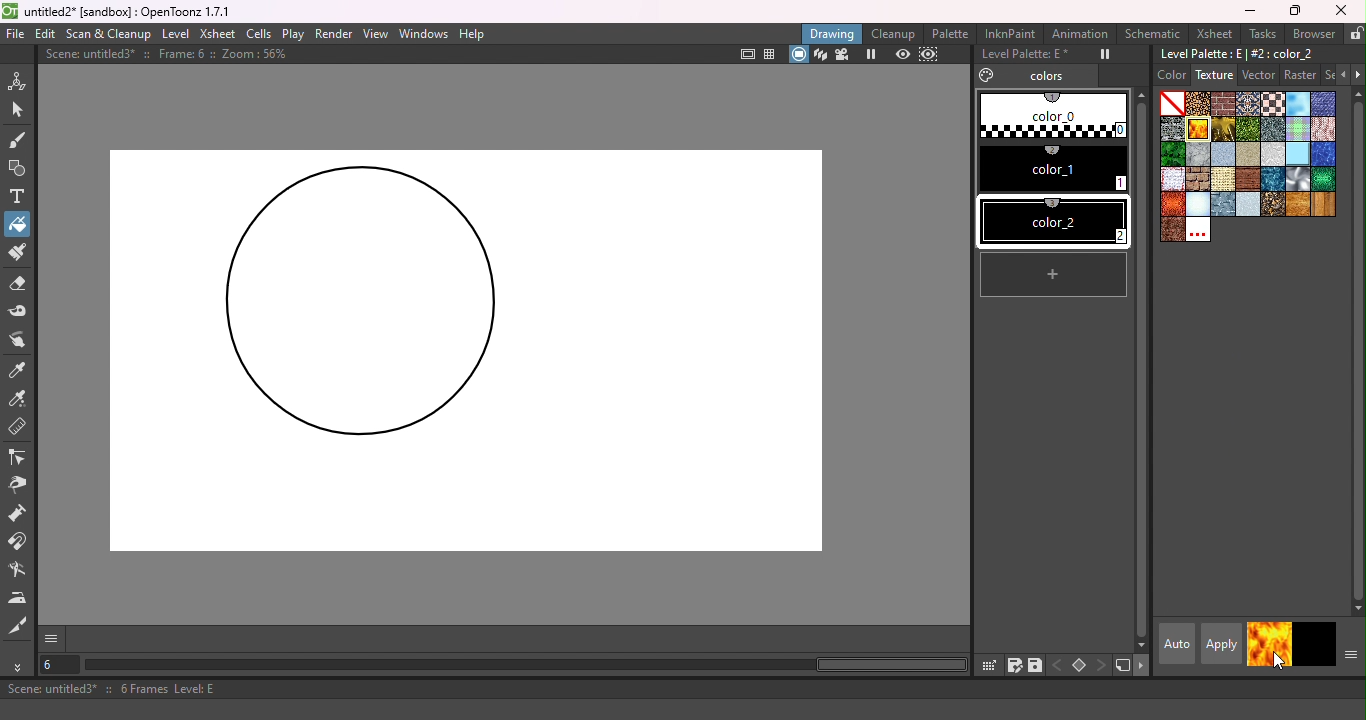 This screenshot has height=720, width=1366. Describe the element at coordinates (1291, 11) in the screenshot. I see `Maximize` at that location.